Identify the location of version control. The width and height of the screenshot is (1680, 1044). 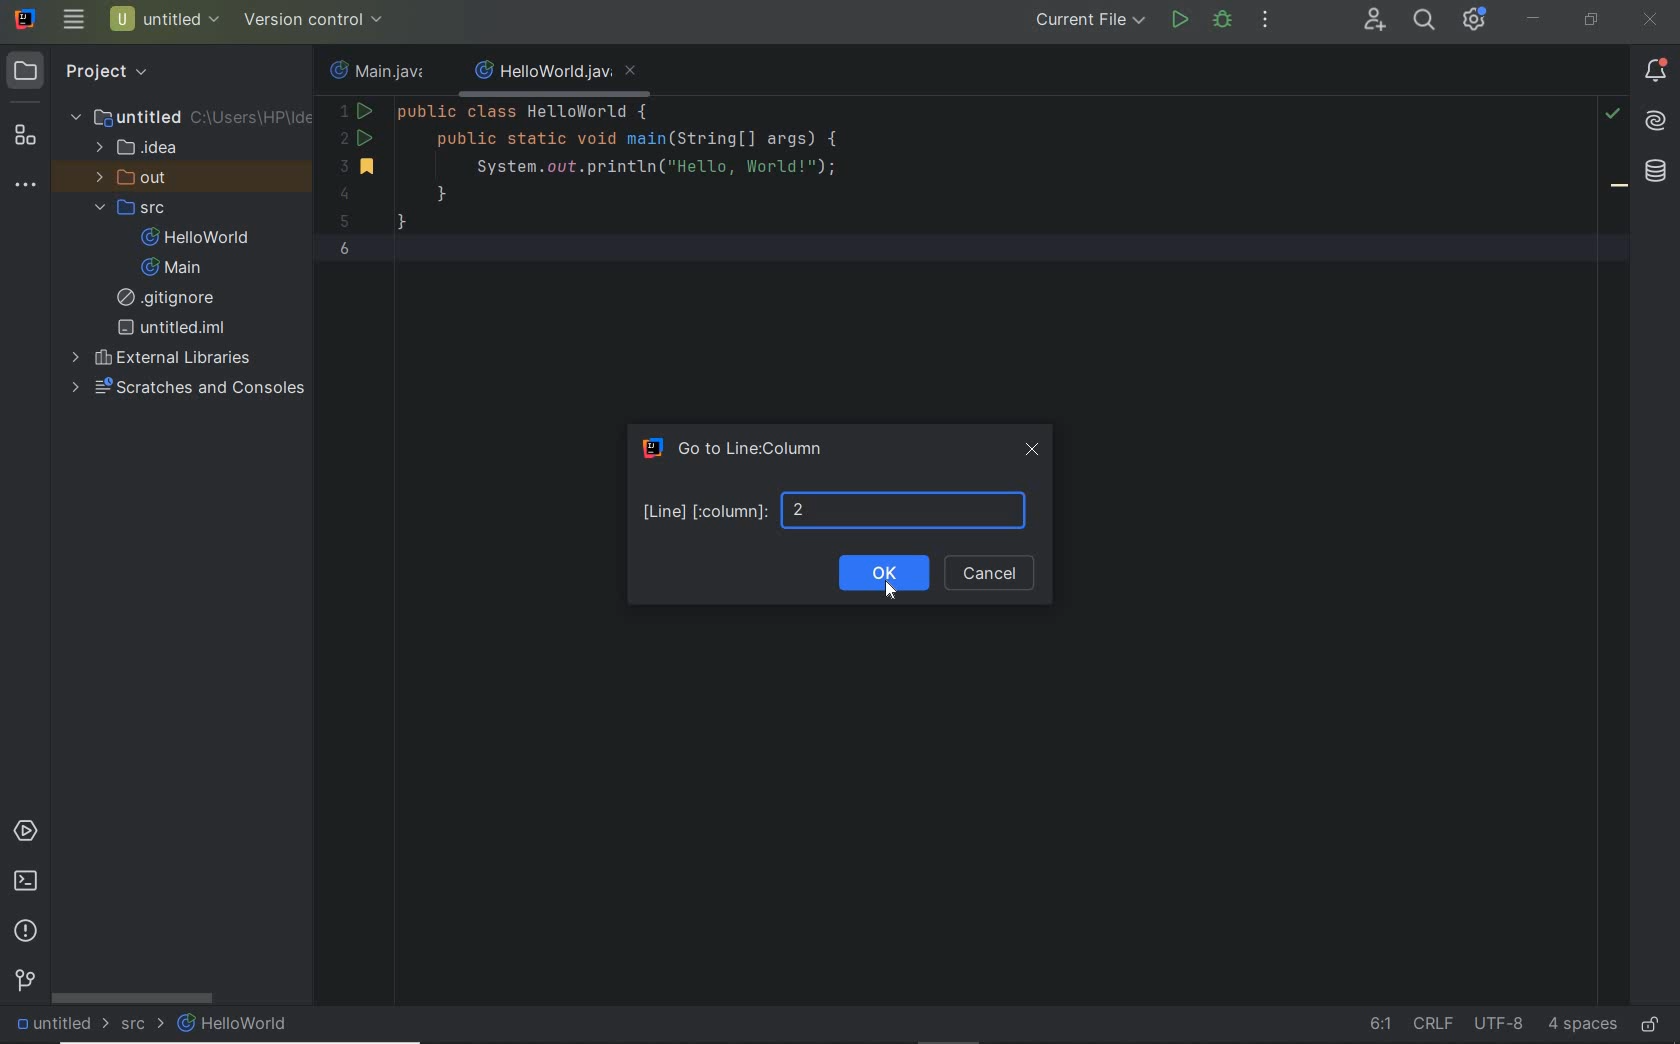
(26, 981).